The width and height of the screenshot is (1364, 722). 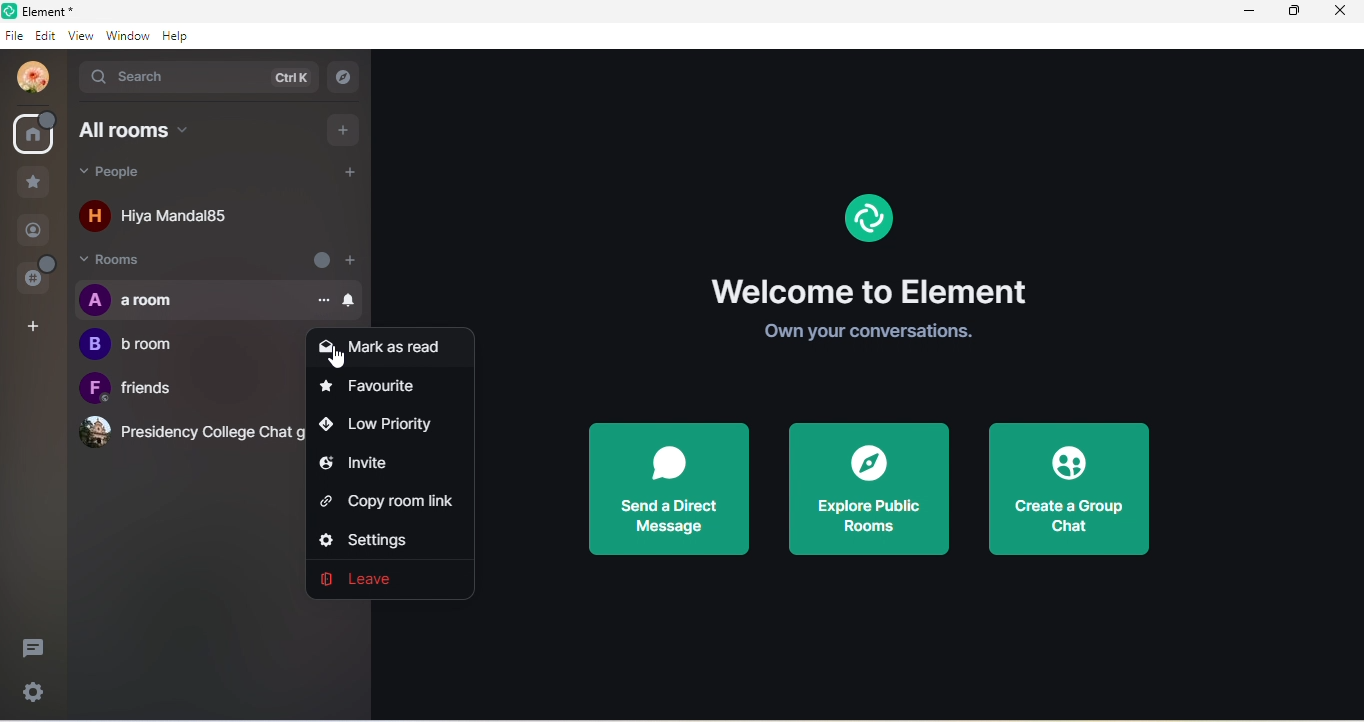 What do you see at coordinates (318, 259) in the screenshot?
I see `unread sign` at bounding box center [318, 259].